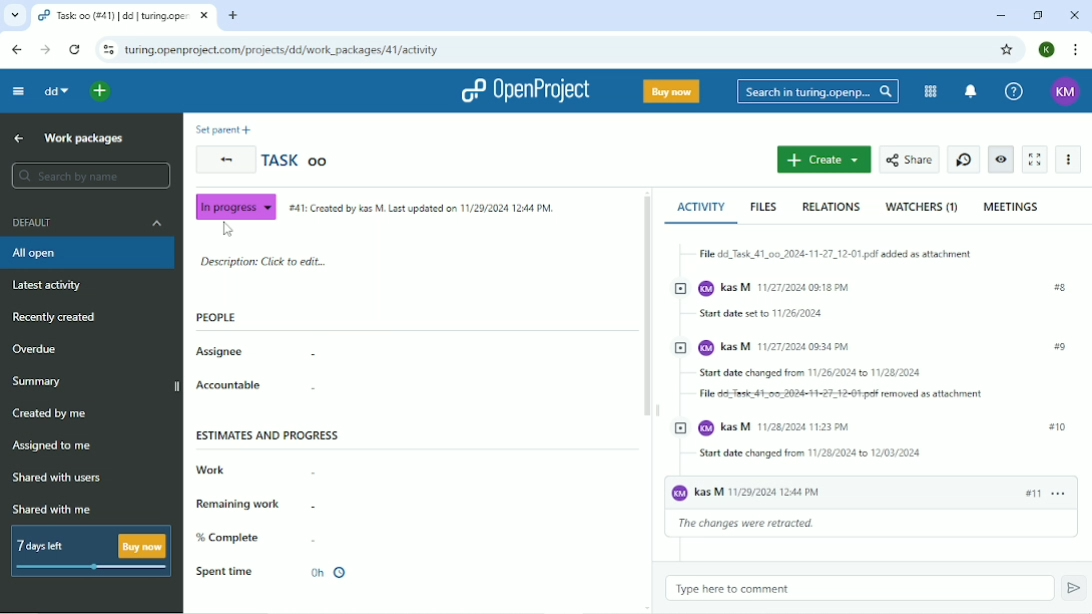 The image size is (1092, 614). I want to click on % complete, so click(229, 538).